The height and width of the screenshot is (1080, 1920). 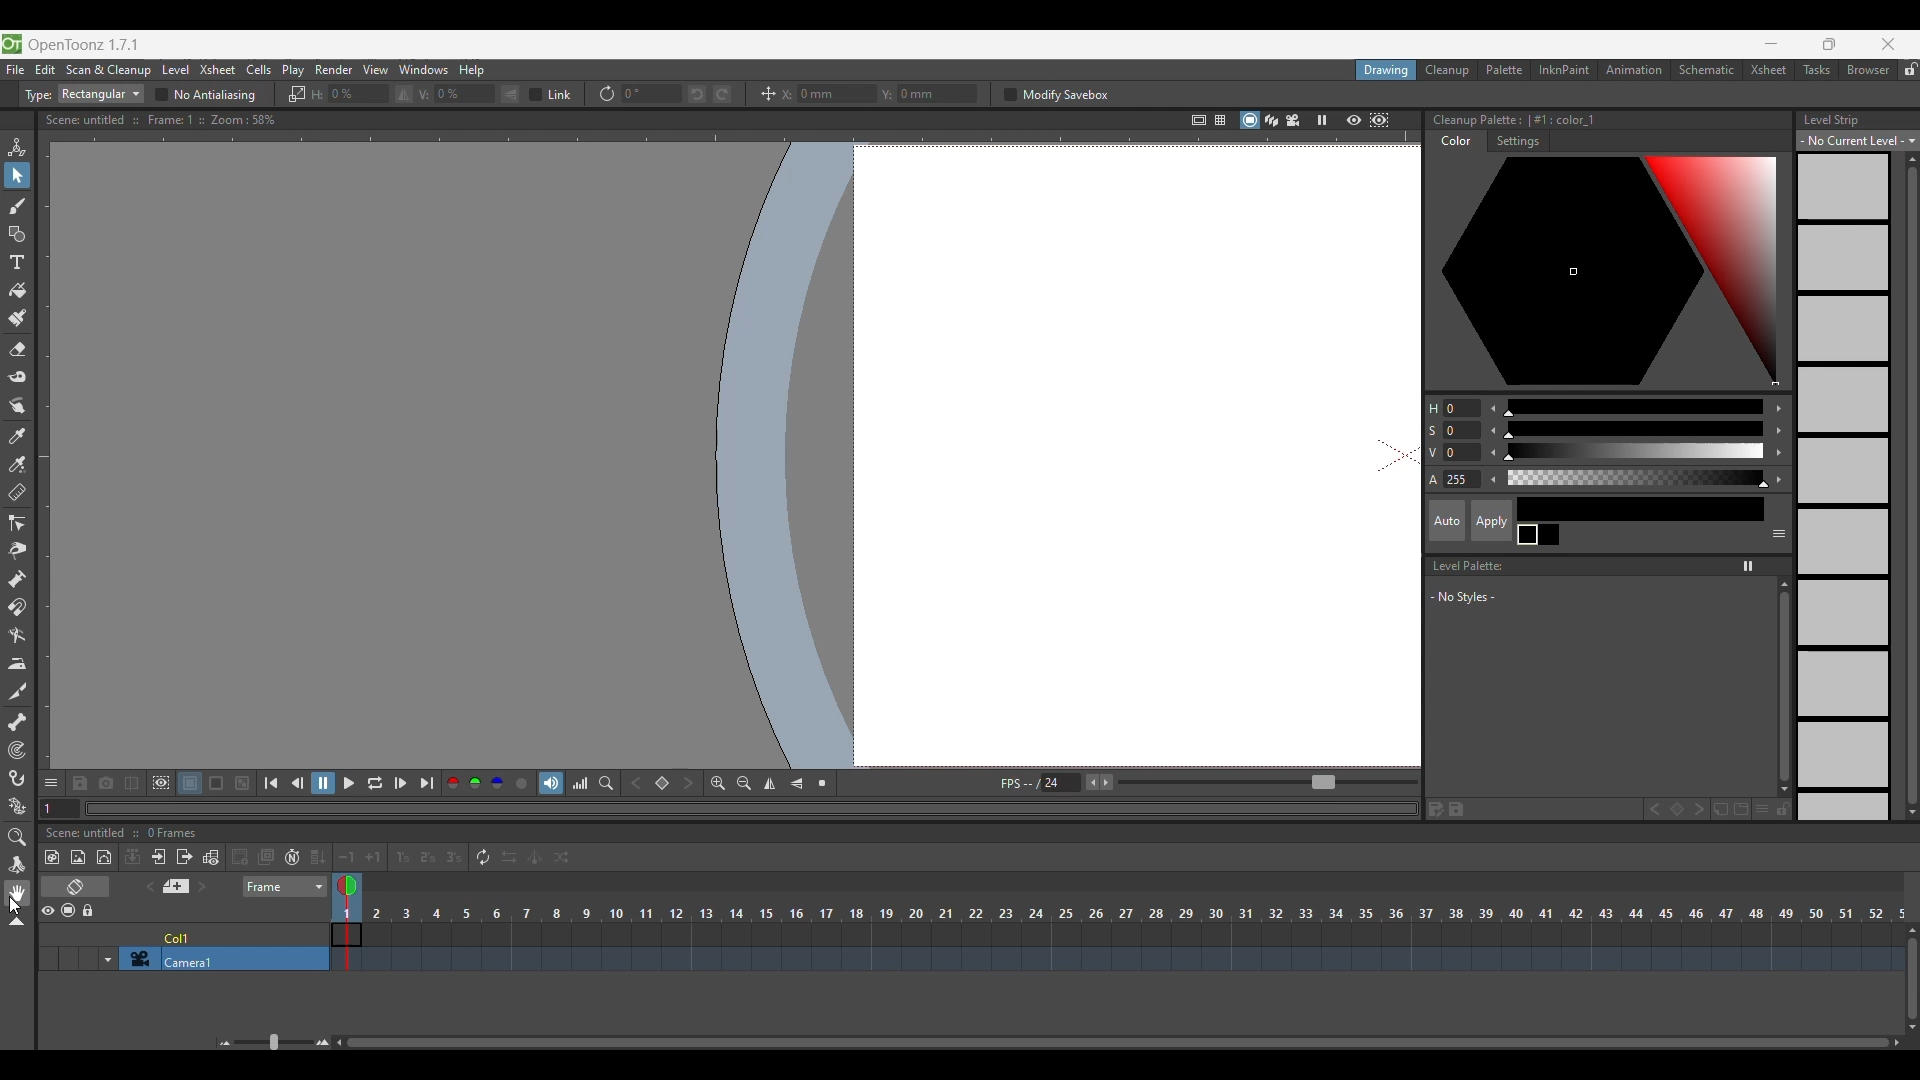 What do you see at coordinates (45, 70) in the screenshot?
I see `Edit` at bounding box center [45, 70].